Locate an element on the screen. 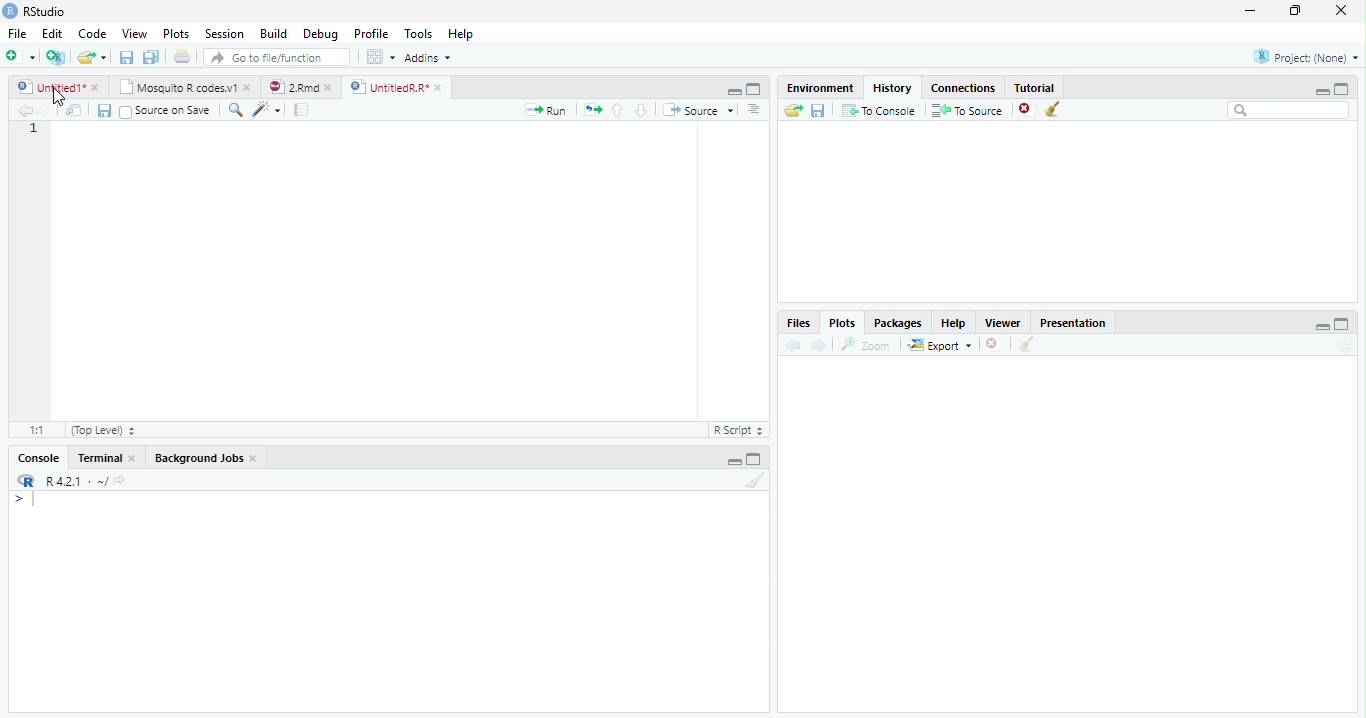 Image resolution: width=1366 pixels, height=718 pixels. 1 is located at coordinates (34, 131).